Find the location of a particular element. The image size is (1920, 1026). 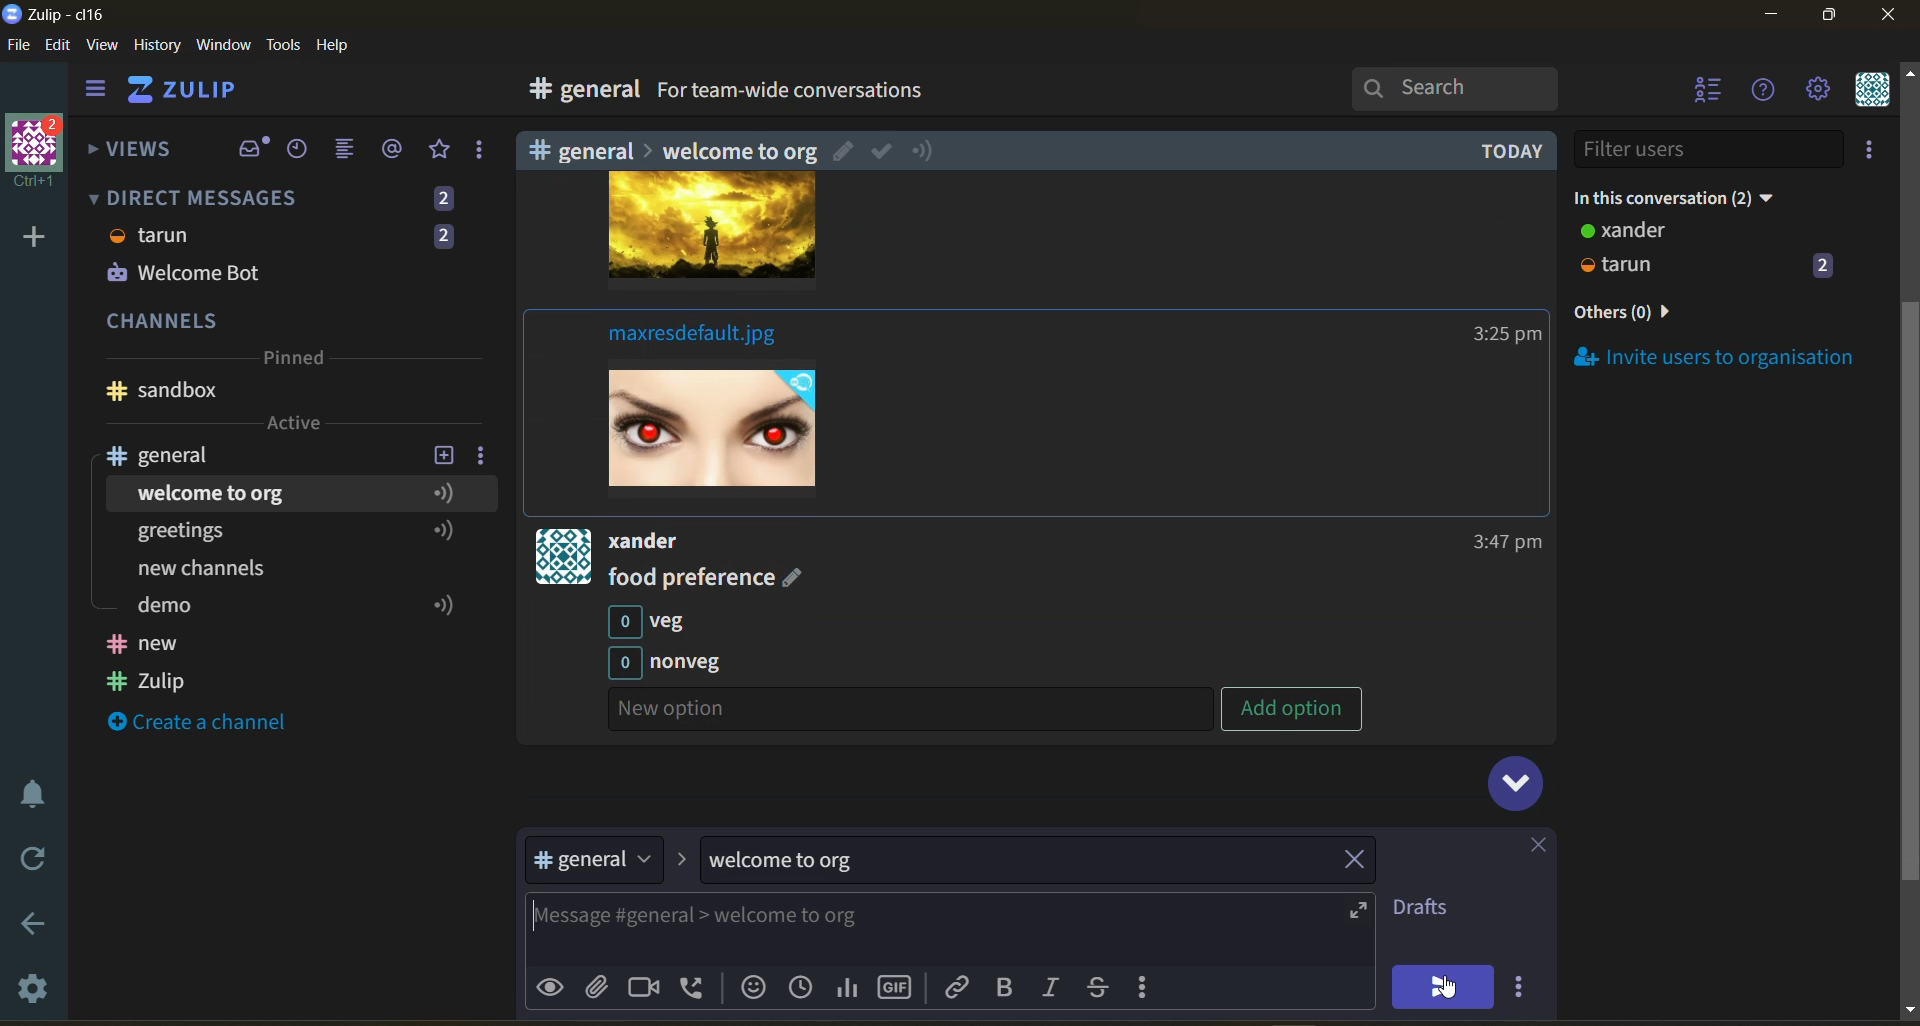

combined feed is located at coordinates (353, 152).